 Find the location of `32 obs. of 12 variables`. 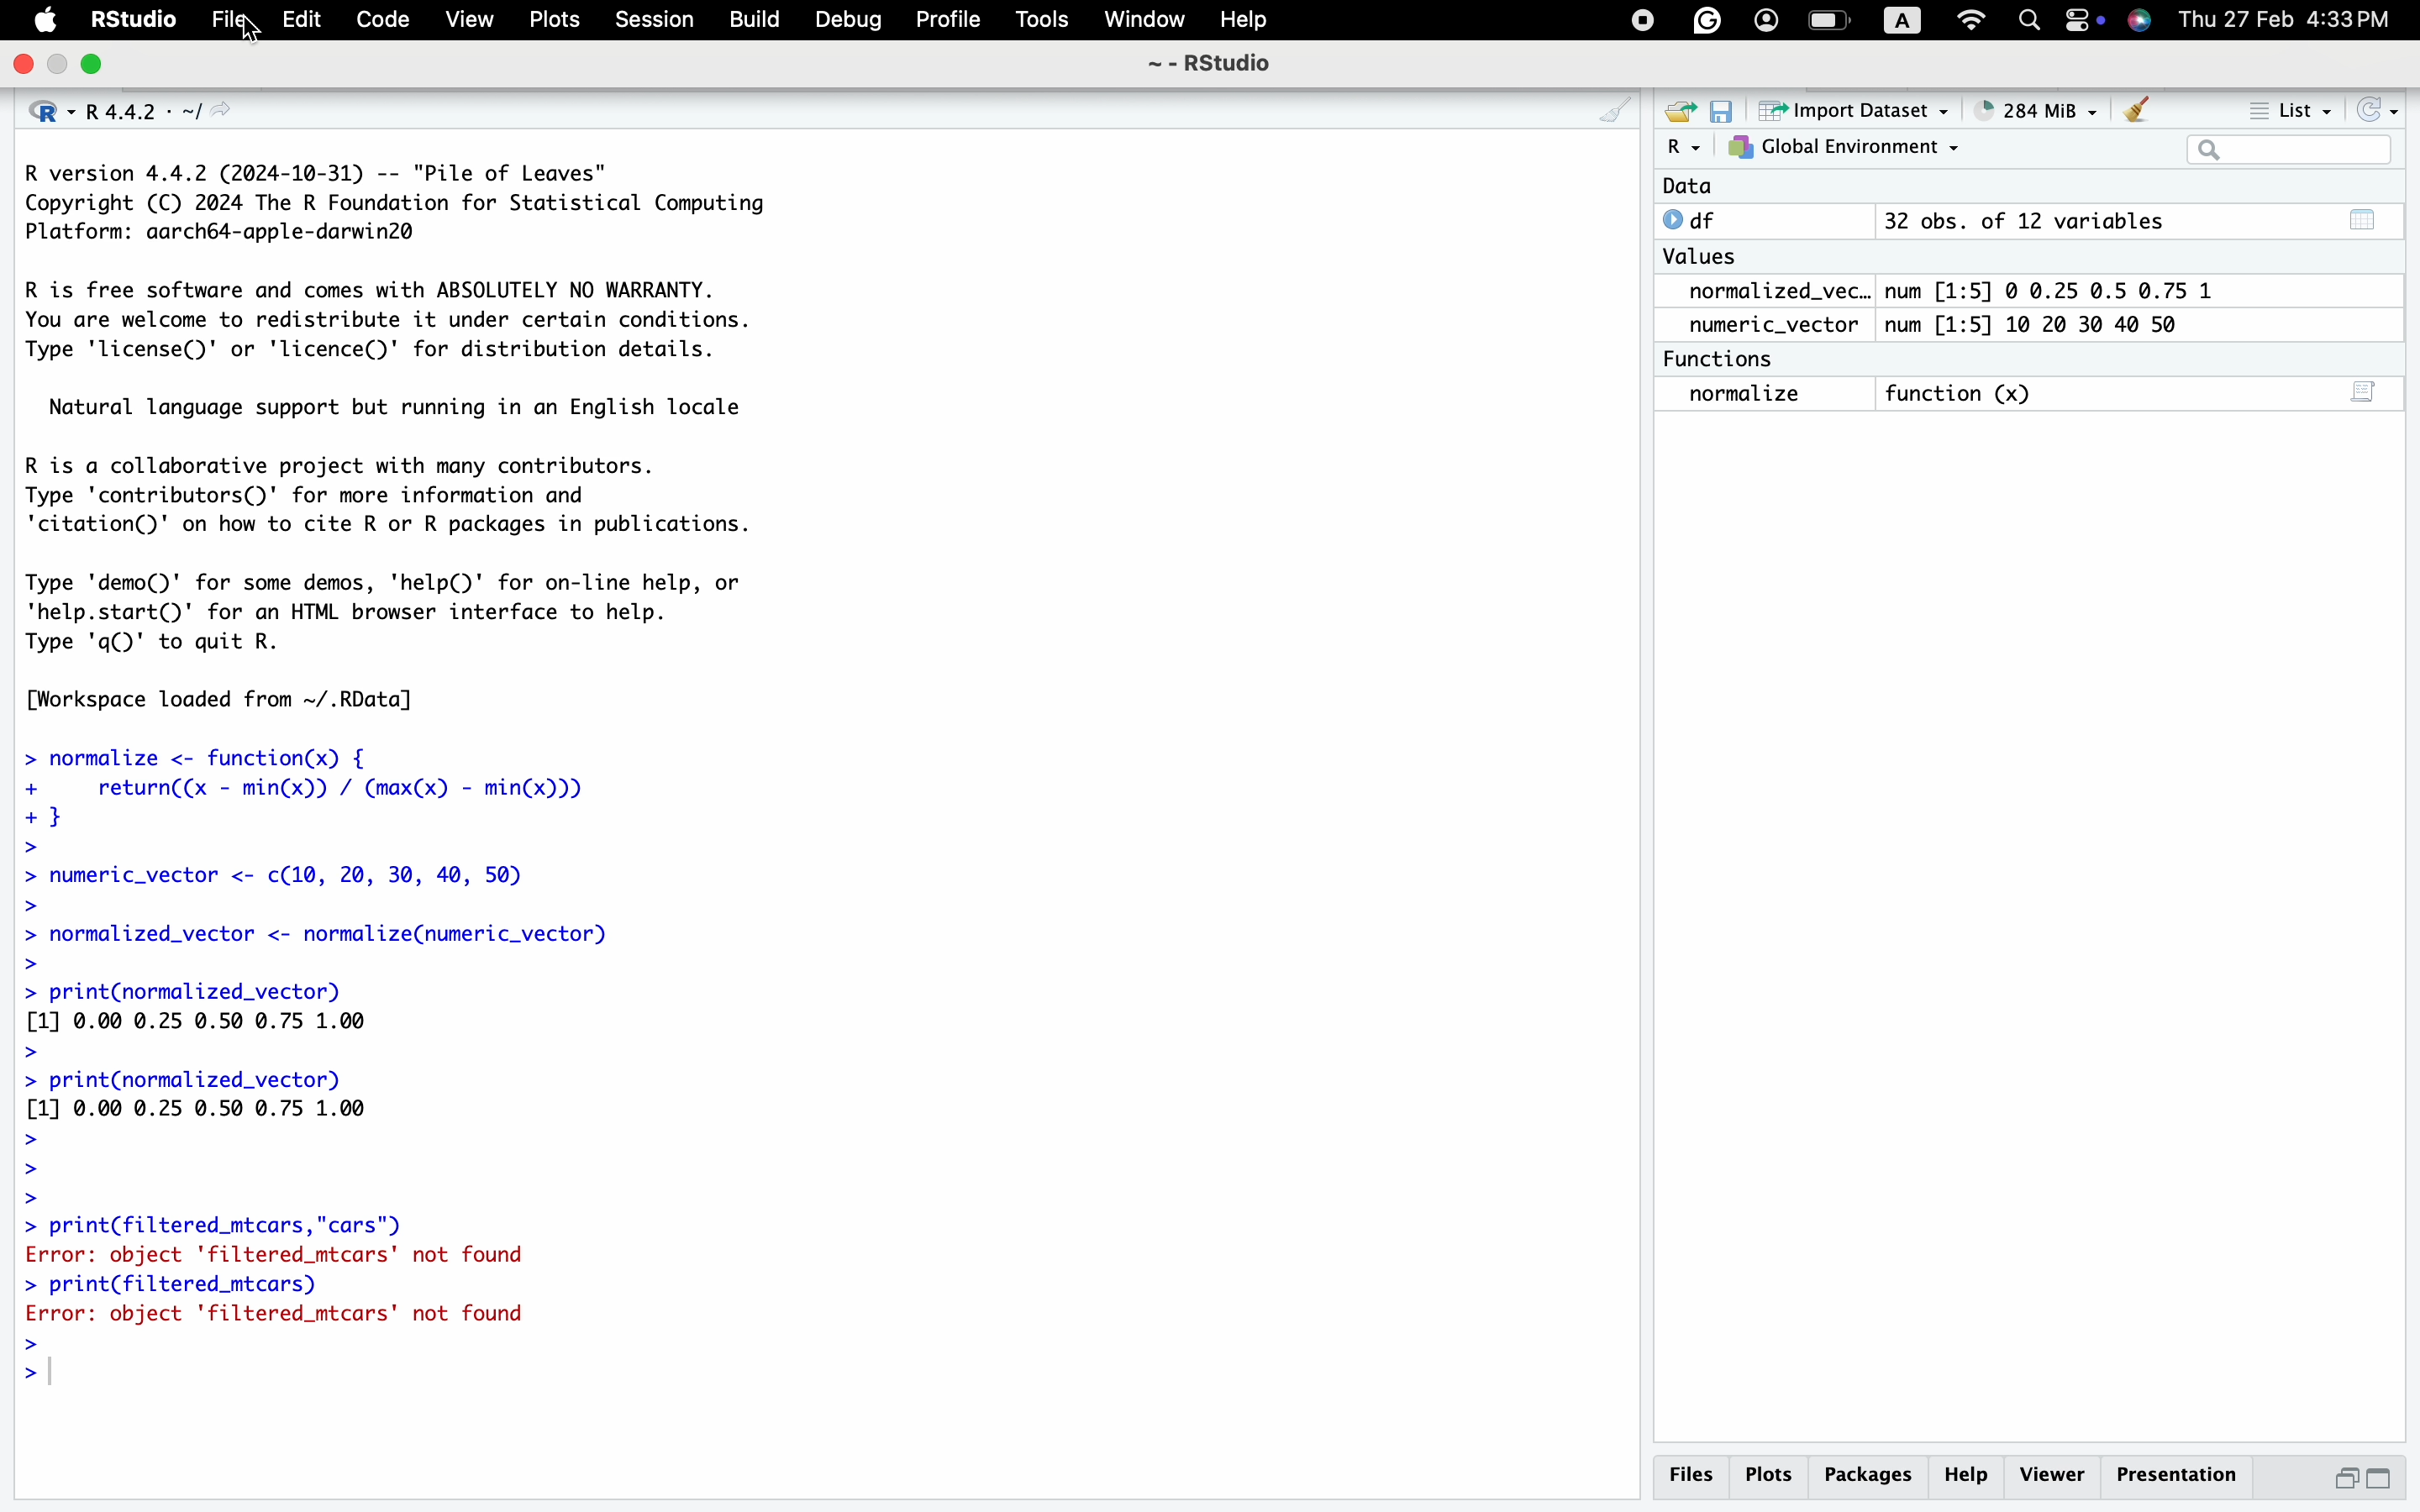

32 obs. of 12 variables is located at coordinates (2136, 226).